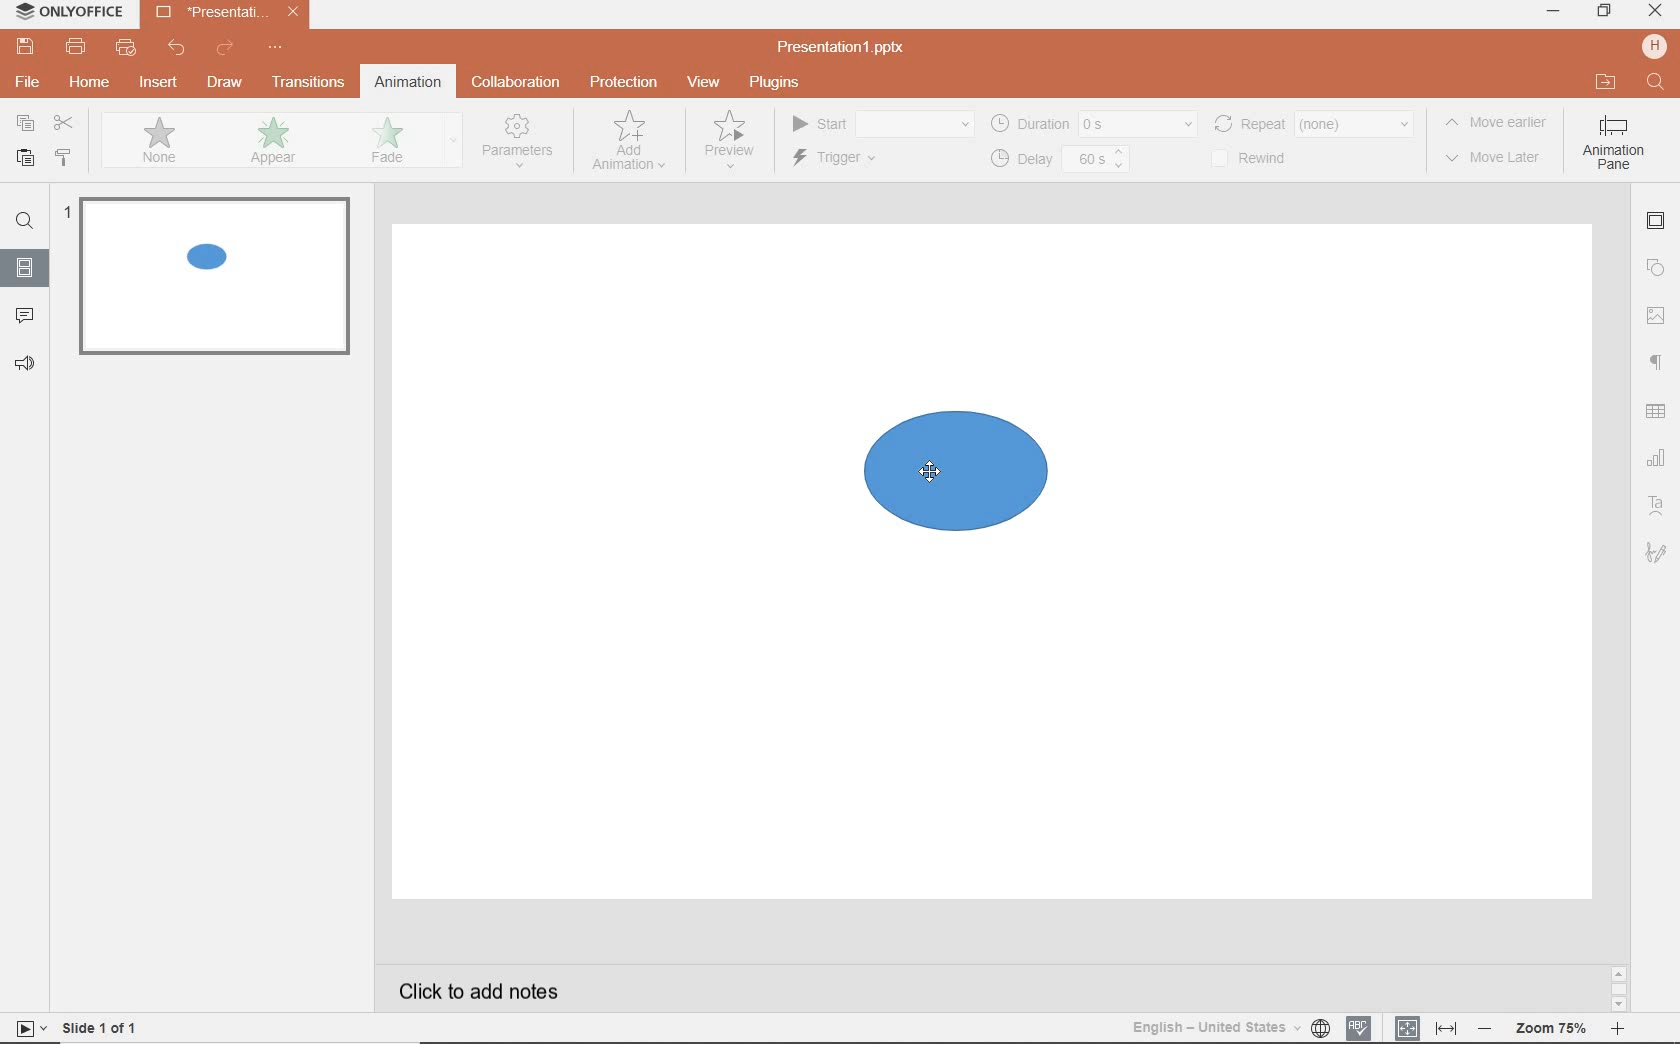  What do you see at coordinates (1499, 159) in the screenshot?
I see `move later` at bounding box center [1499, 159].